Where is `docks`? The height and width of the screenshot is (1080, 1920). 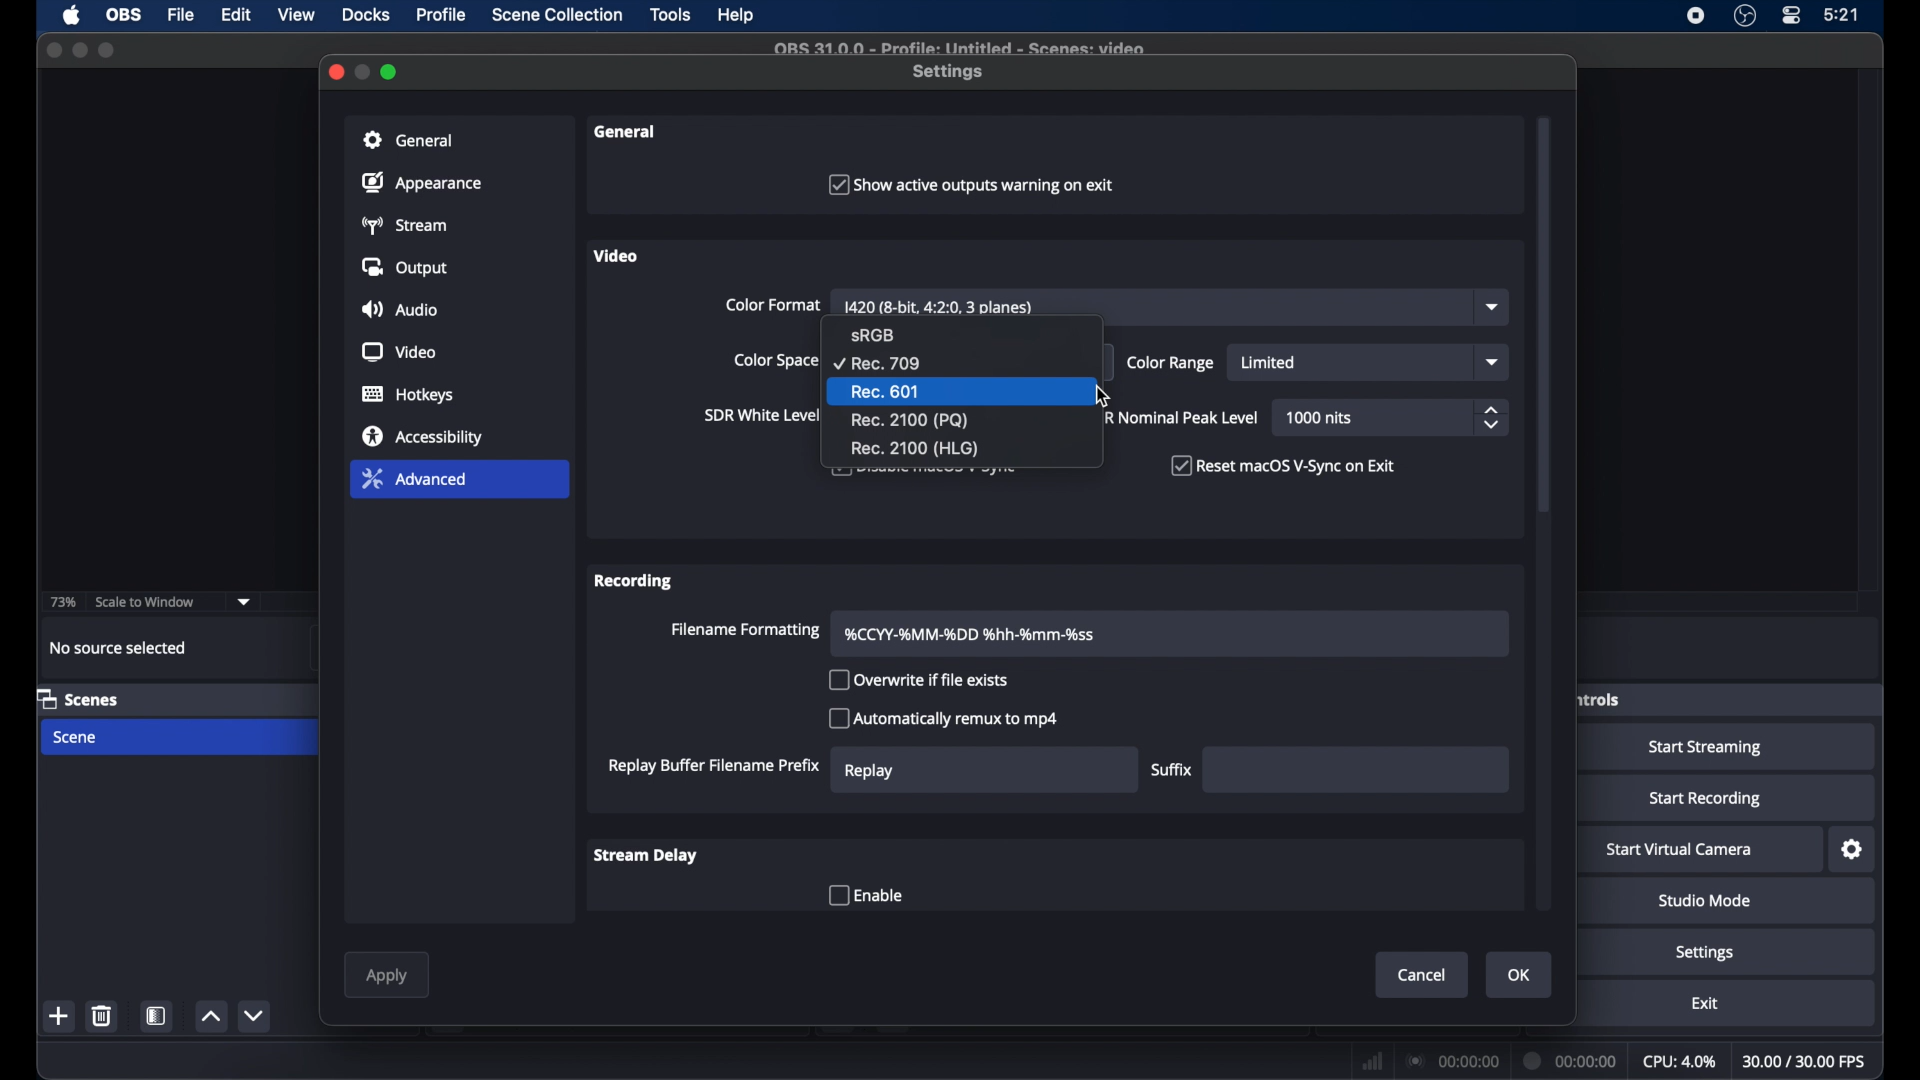
docks is located at coordinates (366, 15).